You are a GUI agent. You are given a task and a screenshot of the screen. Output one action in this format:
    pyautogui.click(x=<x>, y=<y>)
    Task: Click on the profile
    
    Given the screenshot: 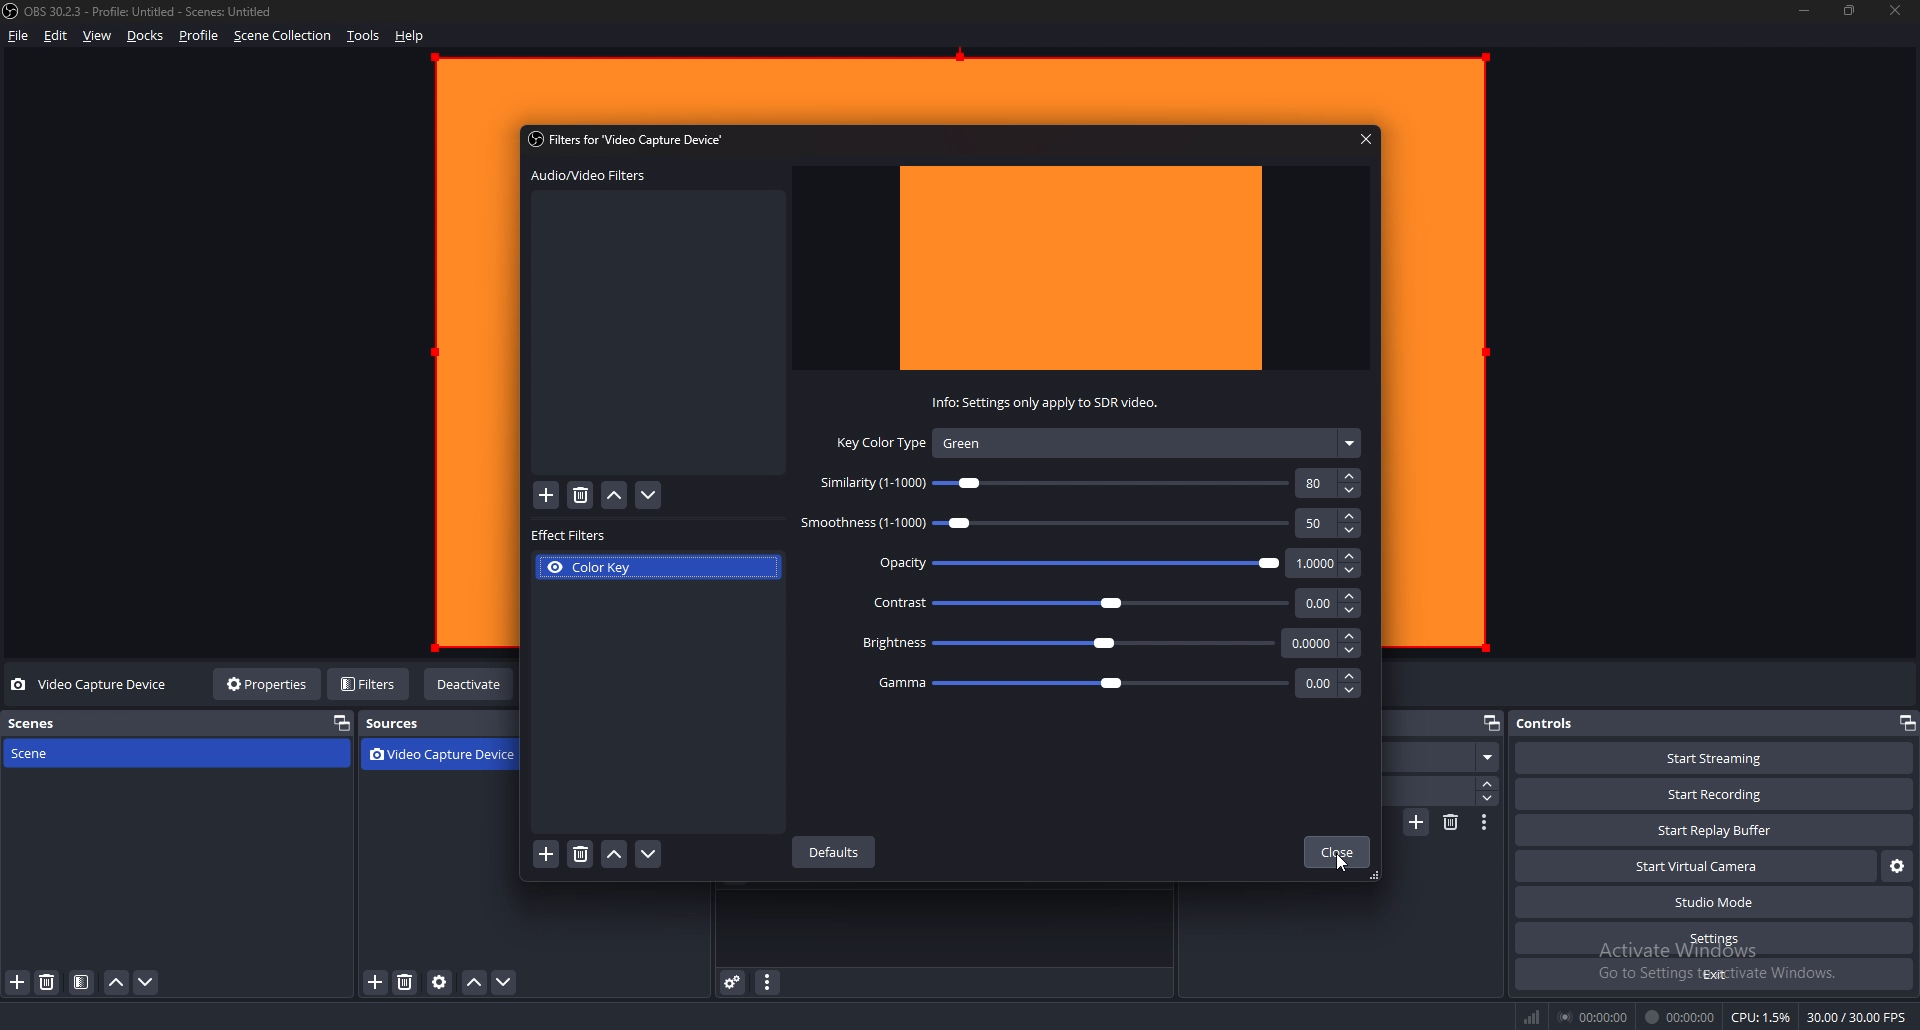 What is the action you would take?
    pyautogui.click(x=199, y=36)
    